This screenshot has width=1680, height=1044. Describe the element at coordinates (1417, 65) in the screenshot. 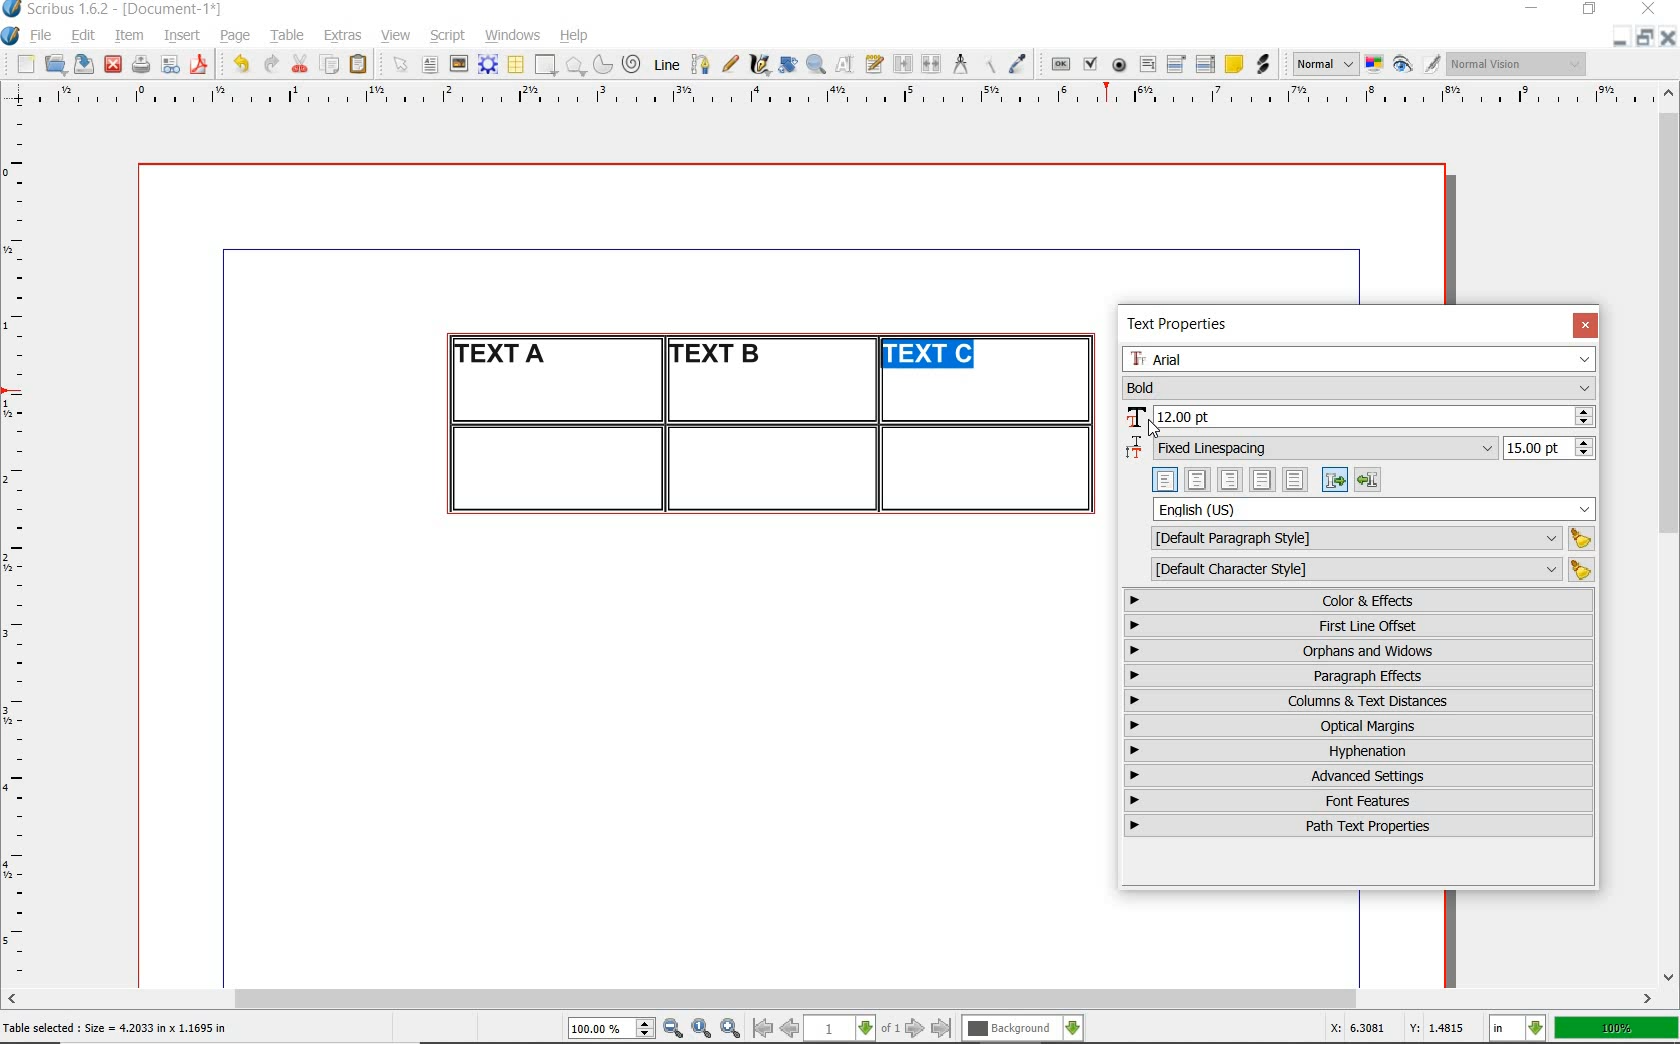

I see `preview mode` at that location.